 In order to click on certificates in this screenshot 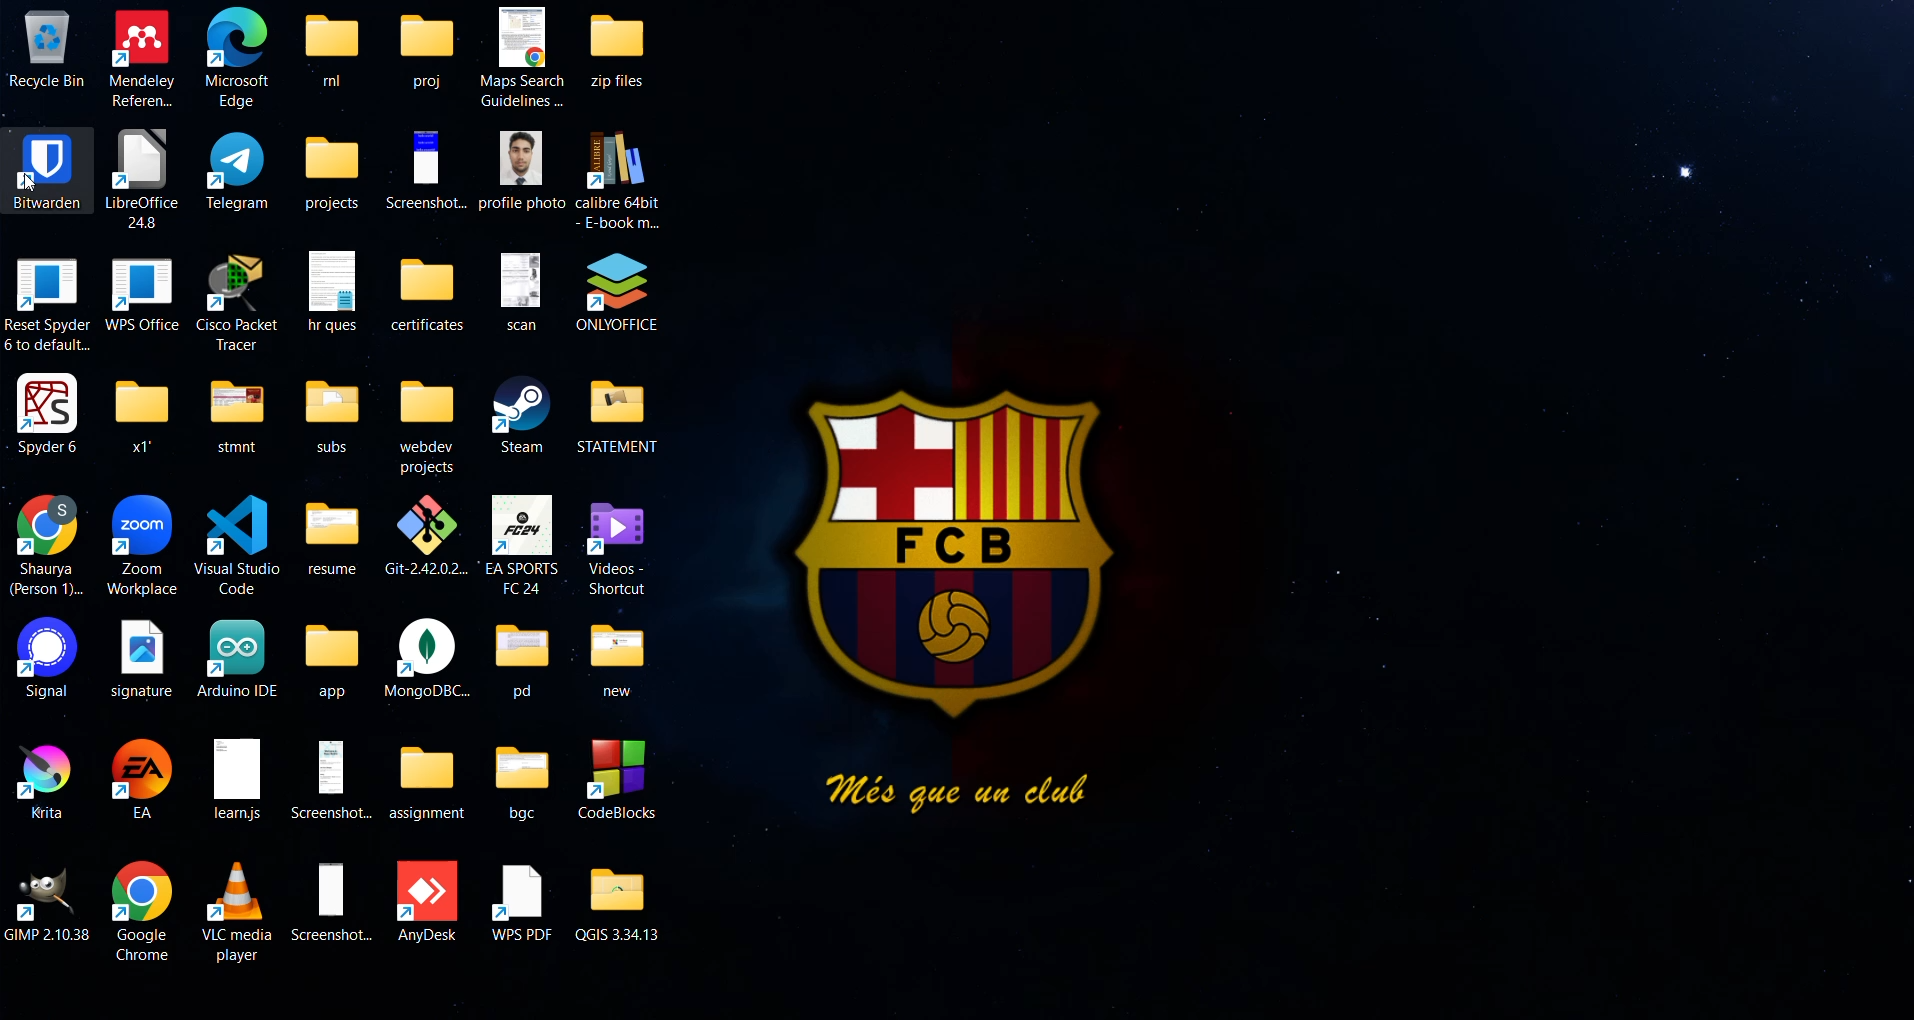, I will do `click(429, 291)`.